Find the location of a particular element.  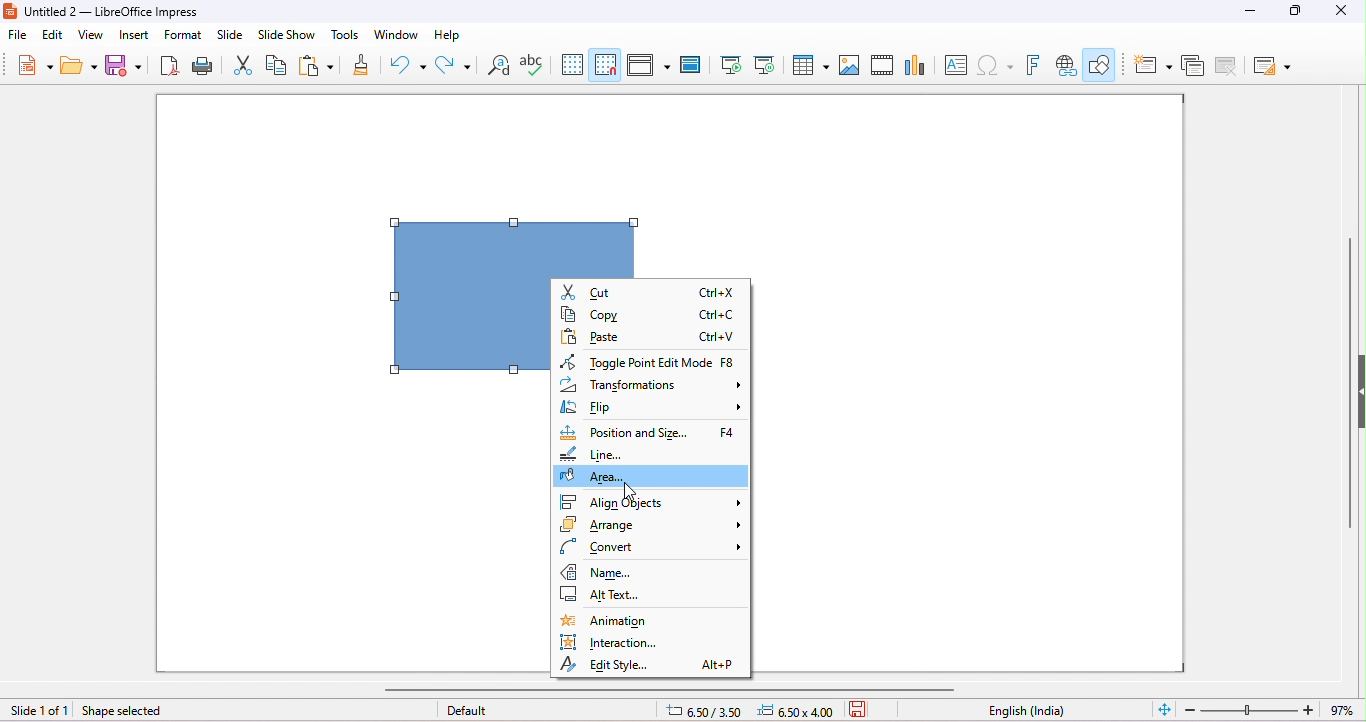

area is located at coordinates (652, 477).